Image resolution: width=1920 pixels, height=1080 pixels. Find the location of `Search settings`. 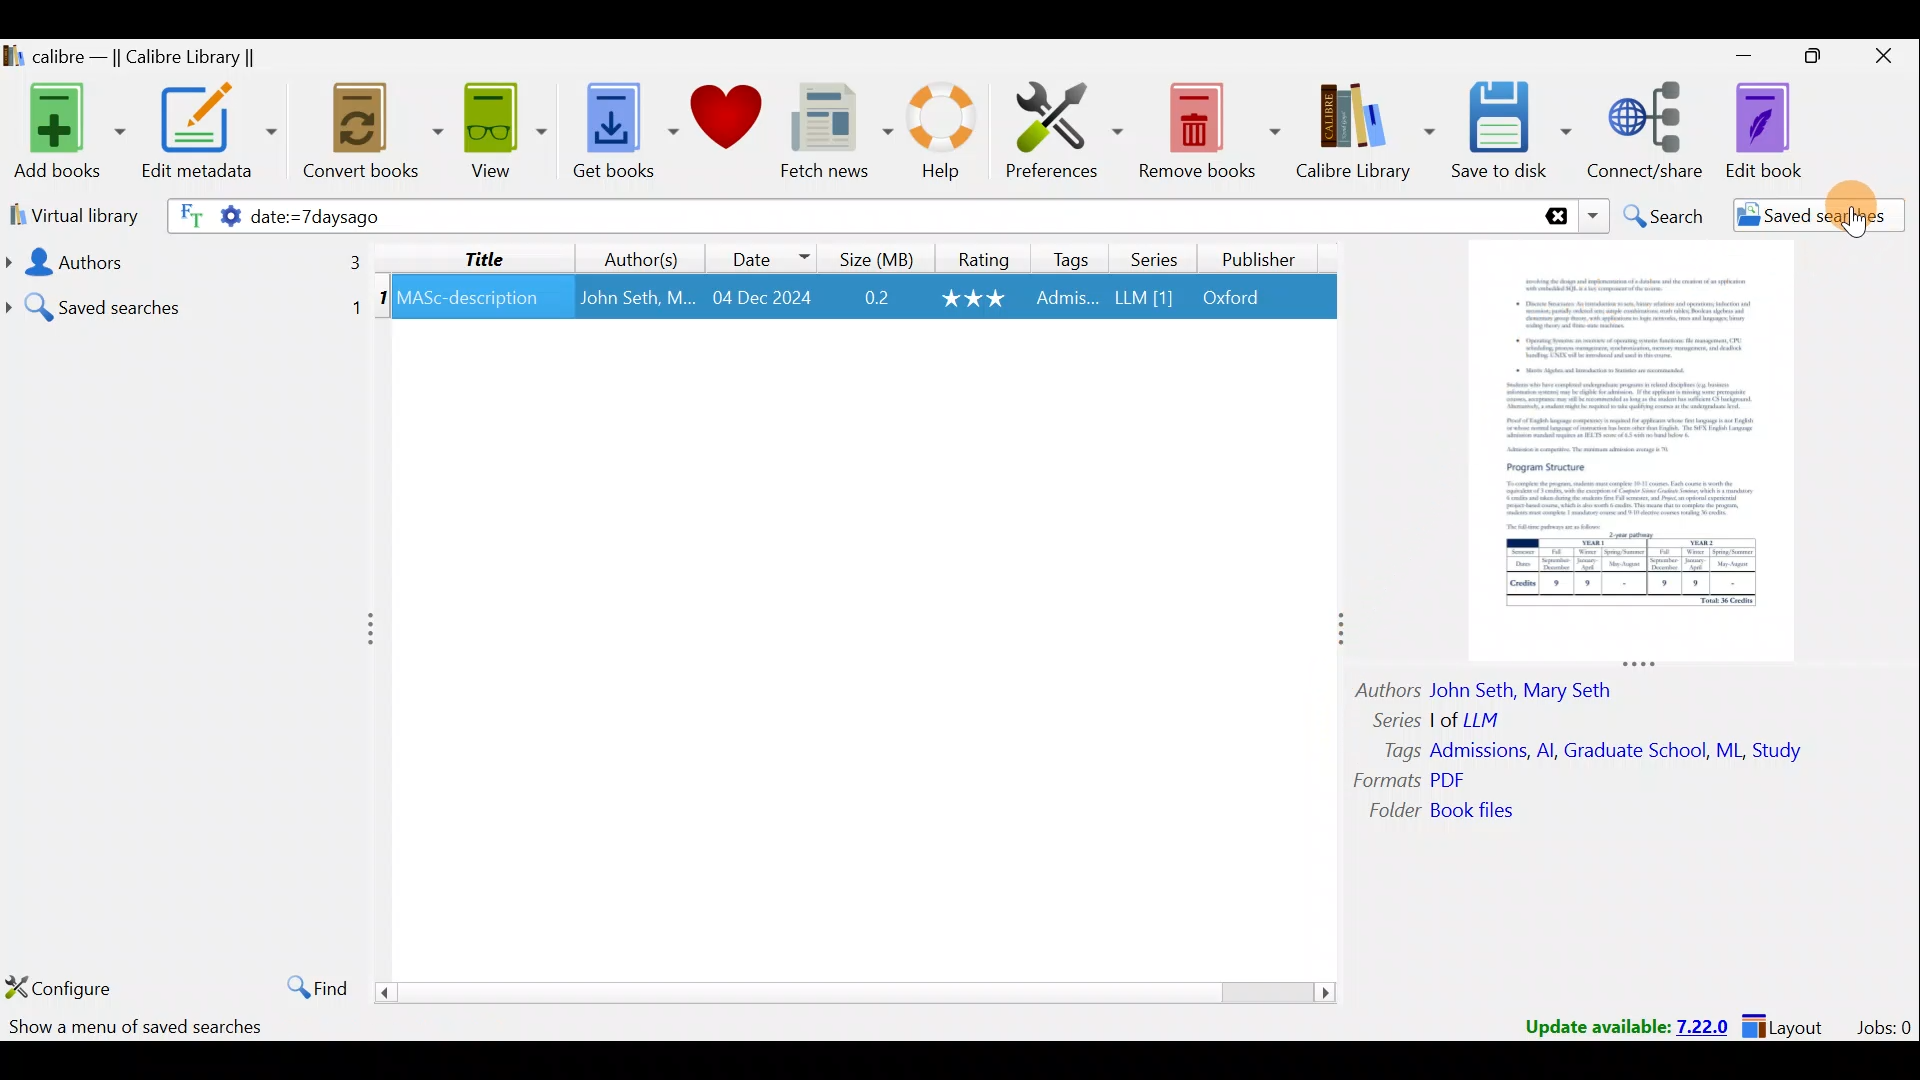

Search settings is located at coordinates (202, 219).